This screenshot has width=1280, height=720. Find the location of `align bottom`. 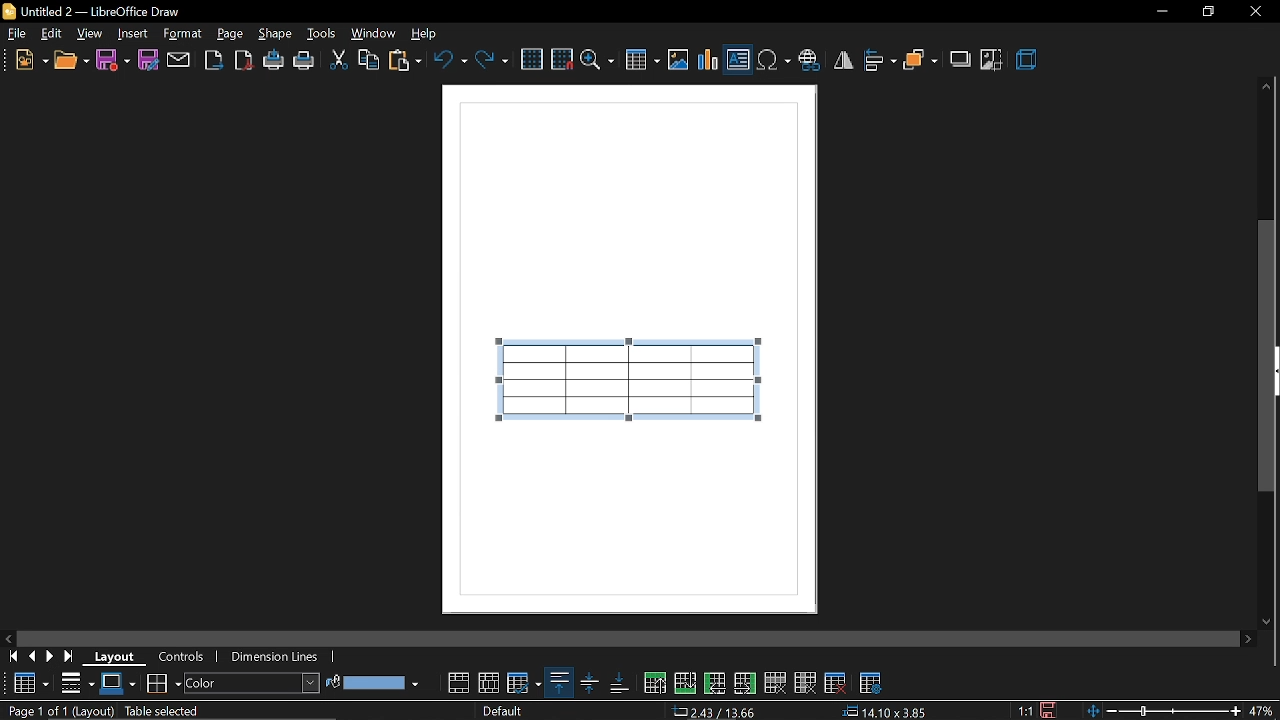

align bottom is located at coordinates (620, 682).